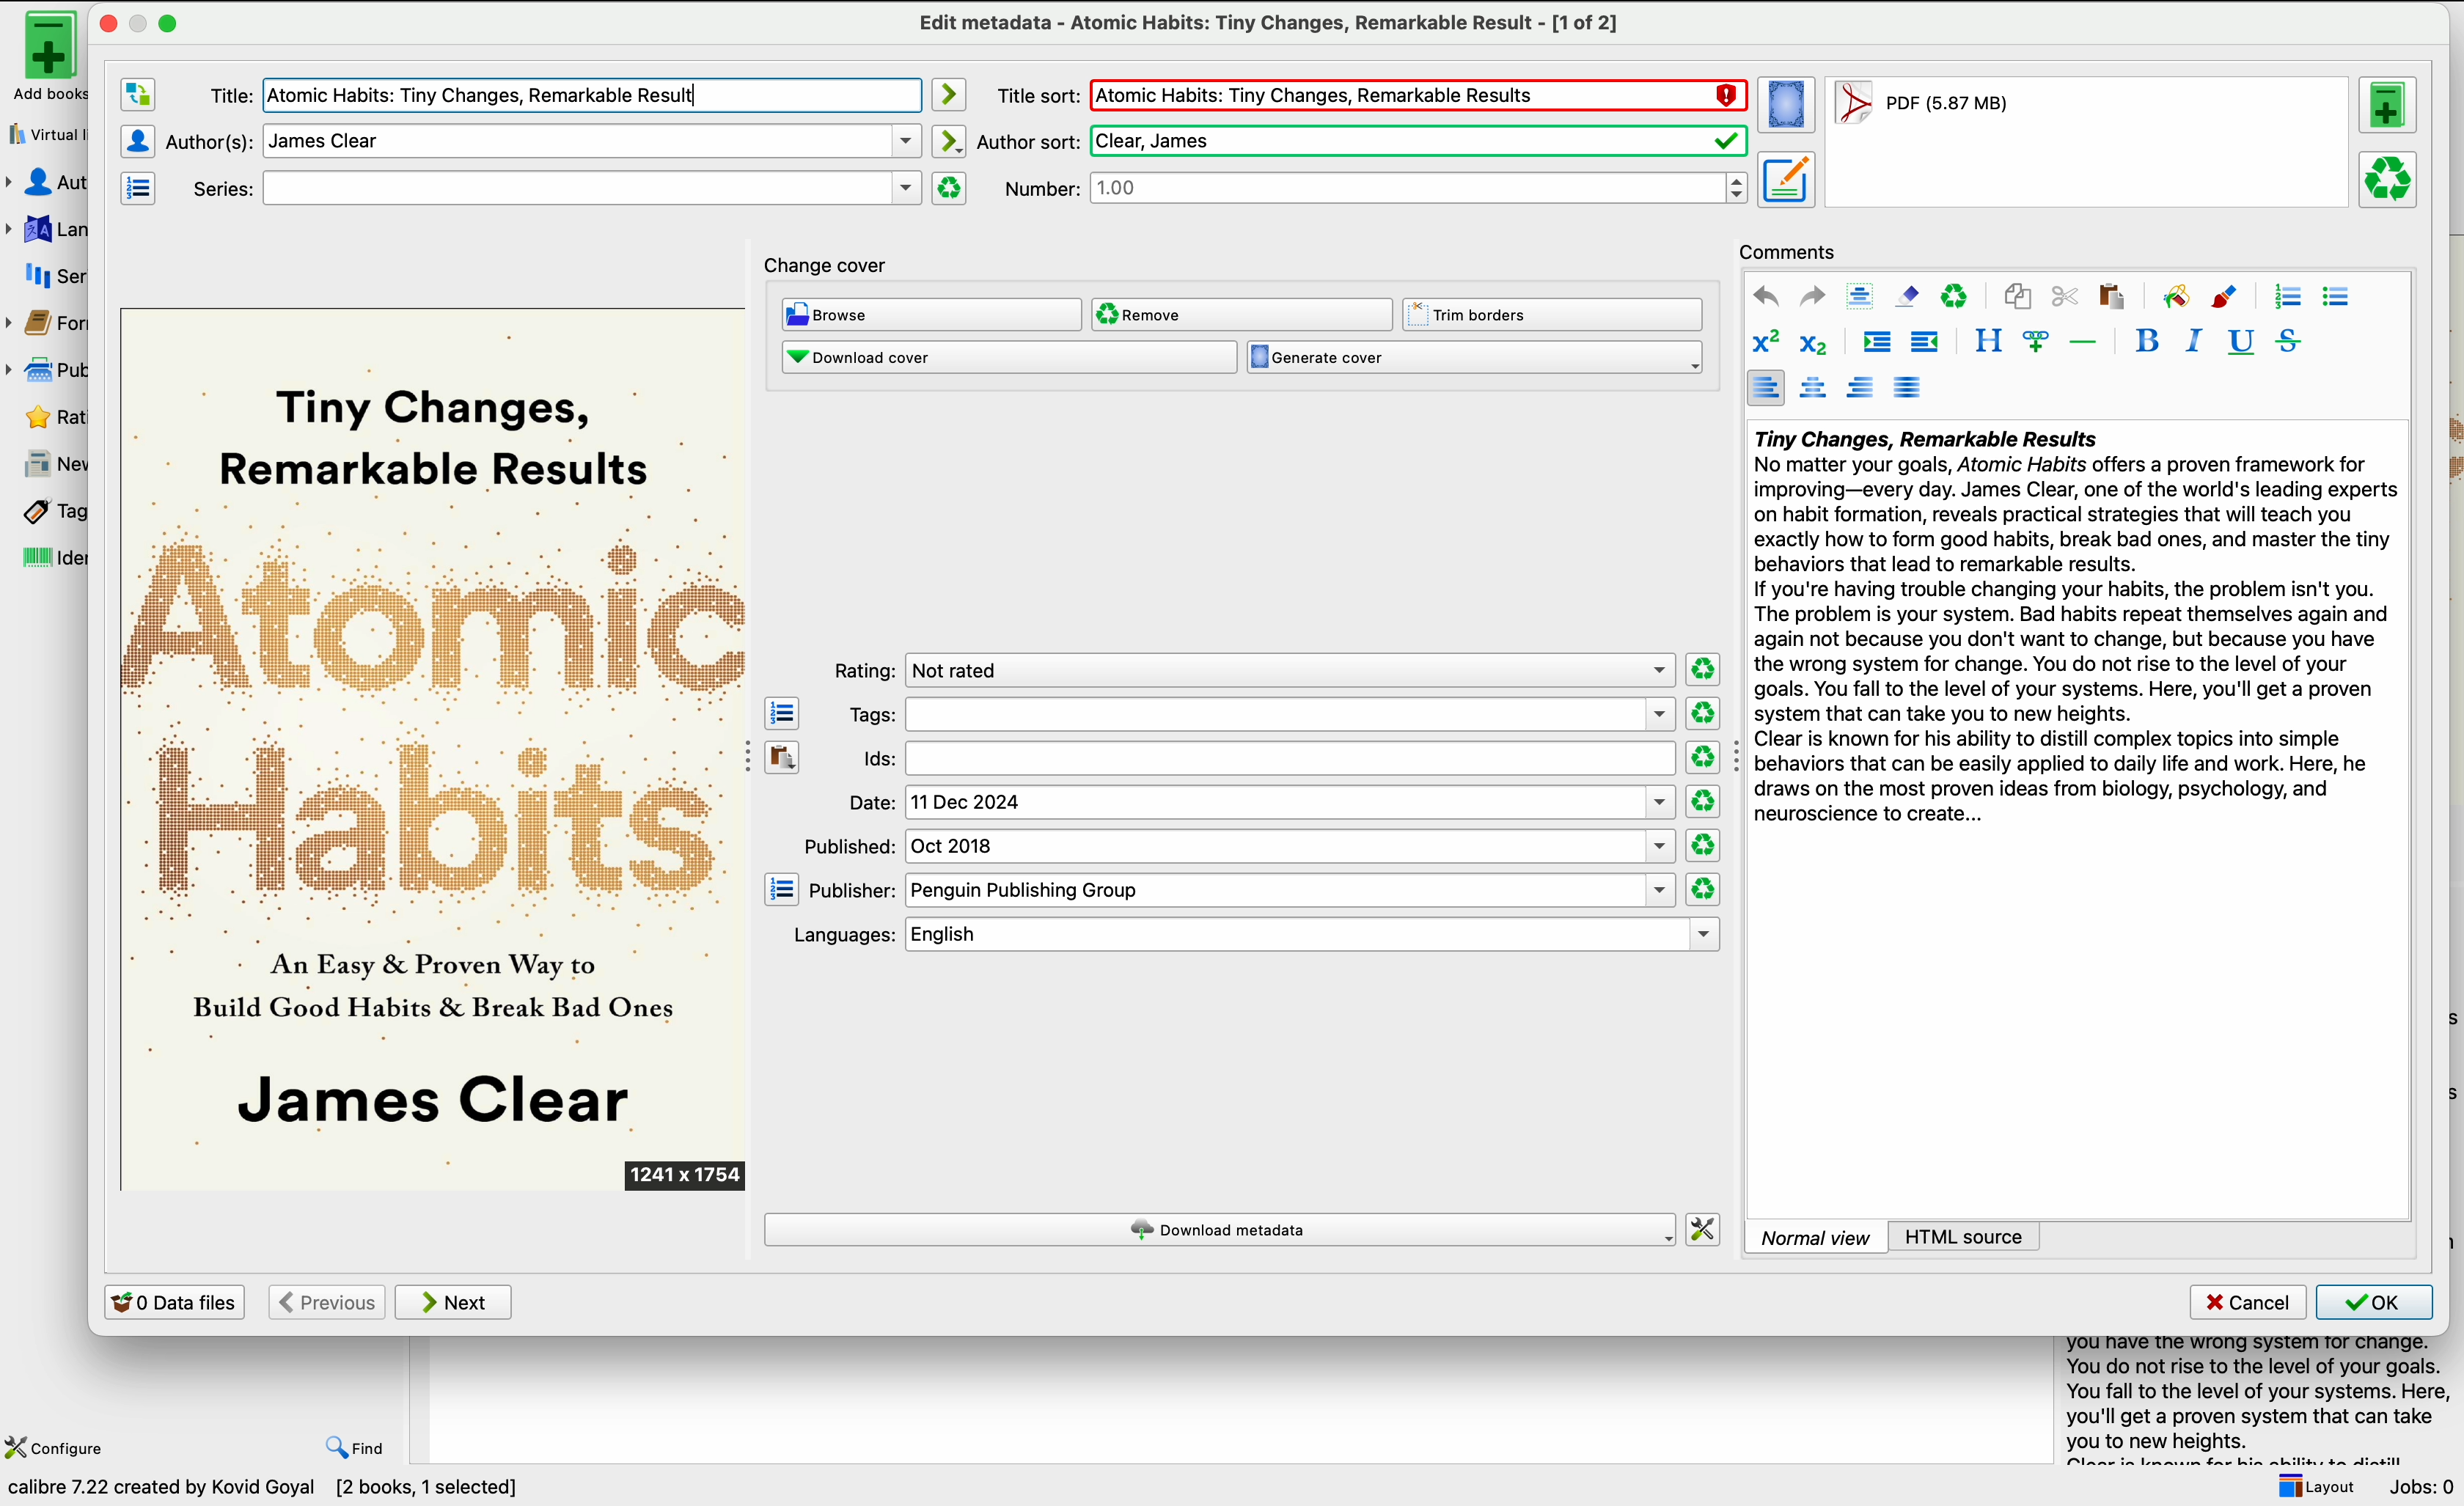  Describe the element at coordinates (1789, 250) in the screenshot. I see `comments` at that location.